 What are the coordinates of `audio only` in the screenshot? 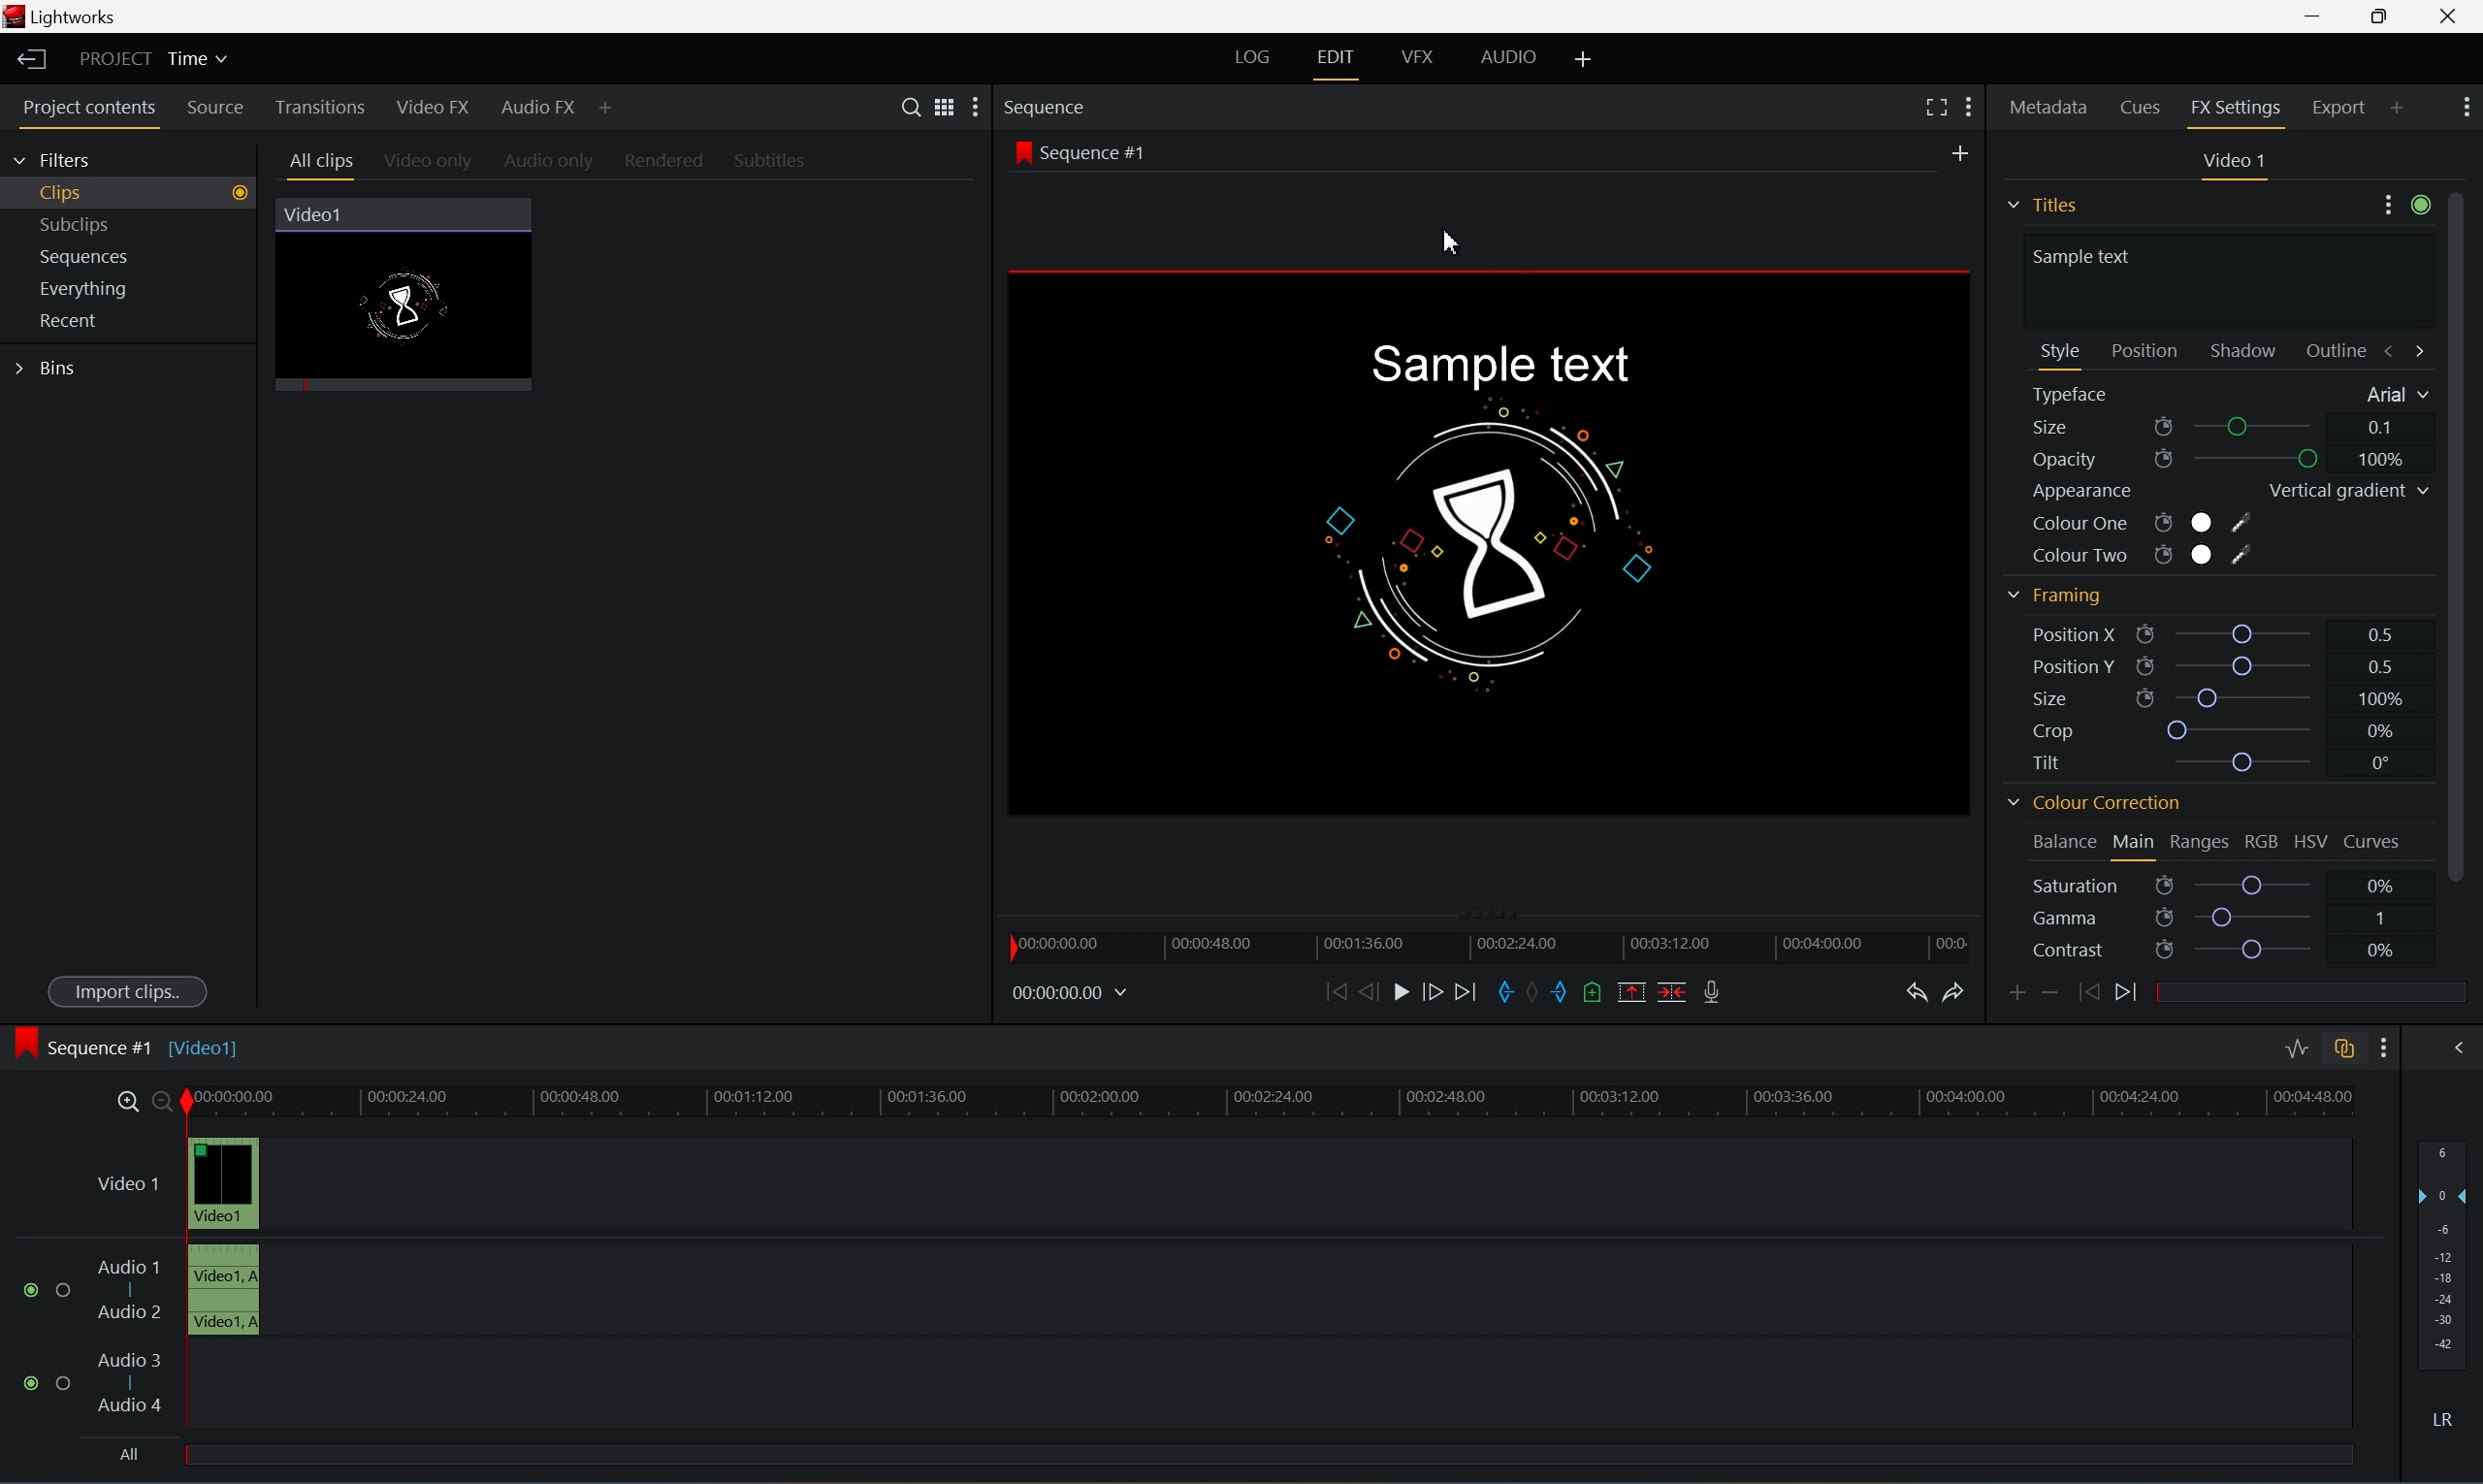 It's located at (551, 163).